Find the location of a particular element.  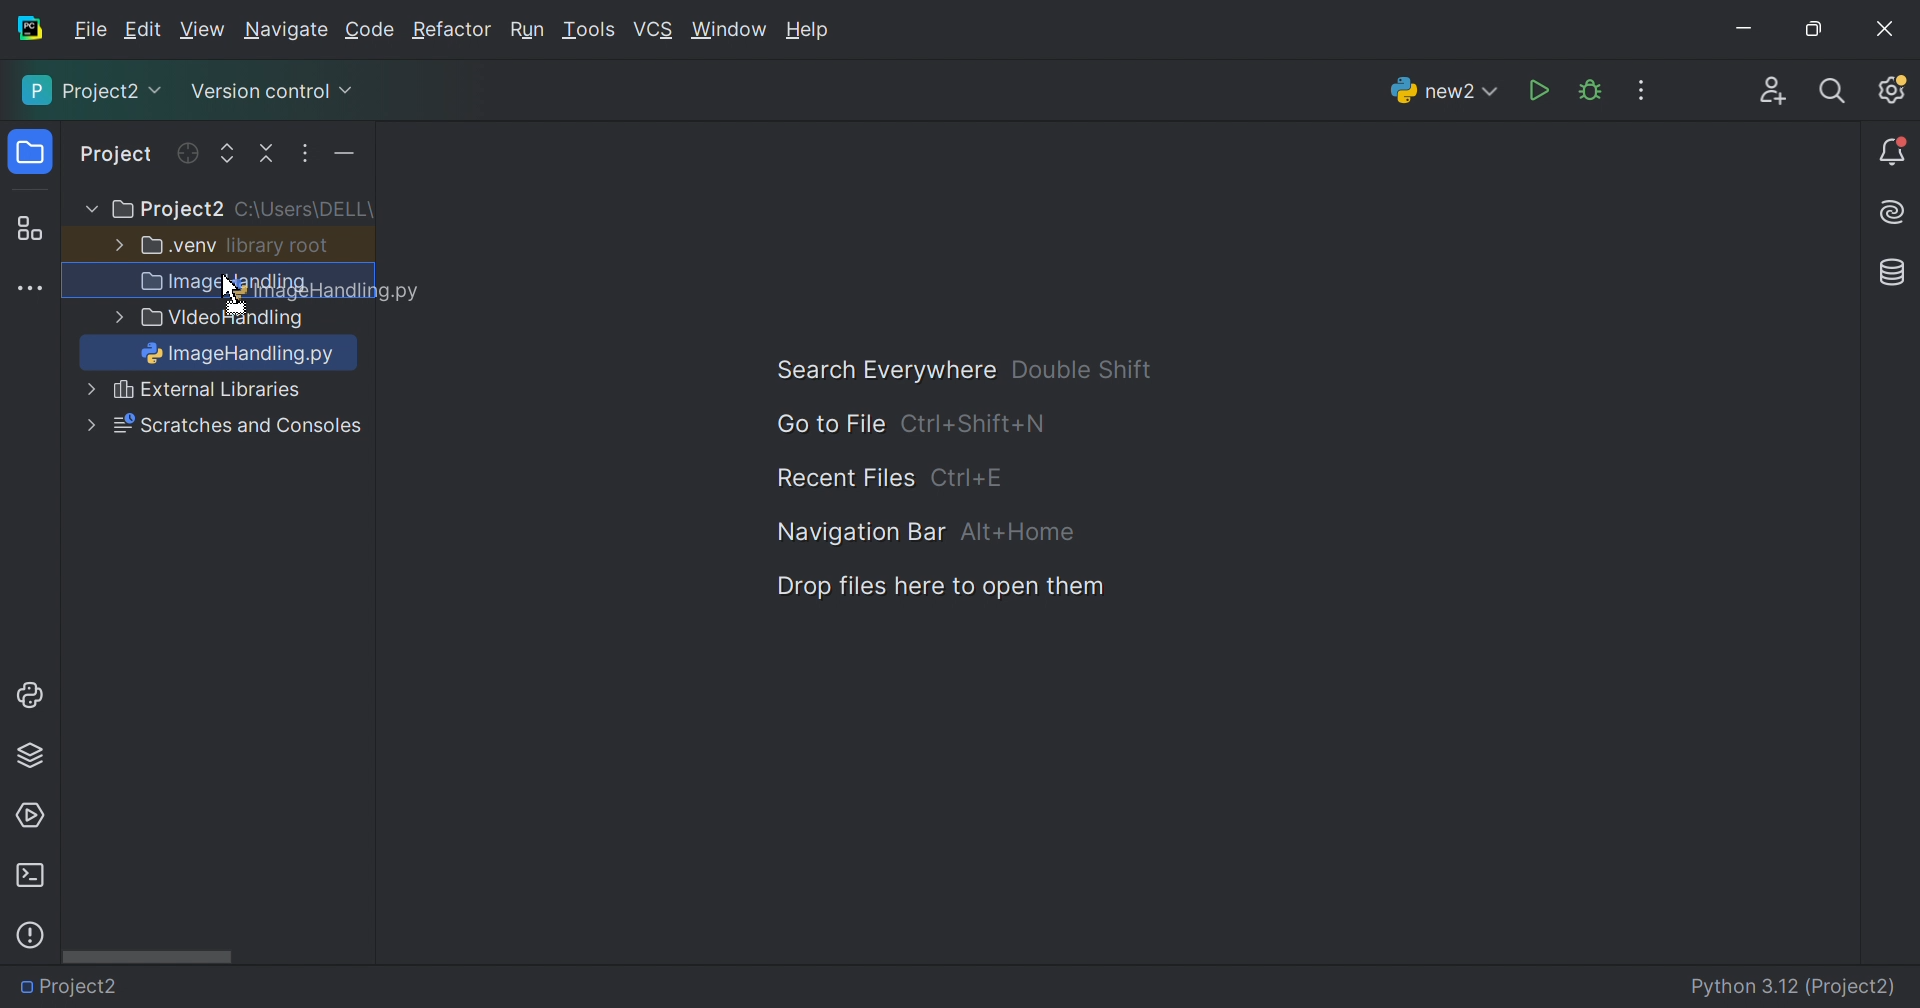

Python console is located at coordinates (33, 695).